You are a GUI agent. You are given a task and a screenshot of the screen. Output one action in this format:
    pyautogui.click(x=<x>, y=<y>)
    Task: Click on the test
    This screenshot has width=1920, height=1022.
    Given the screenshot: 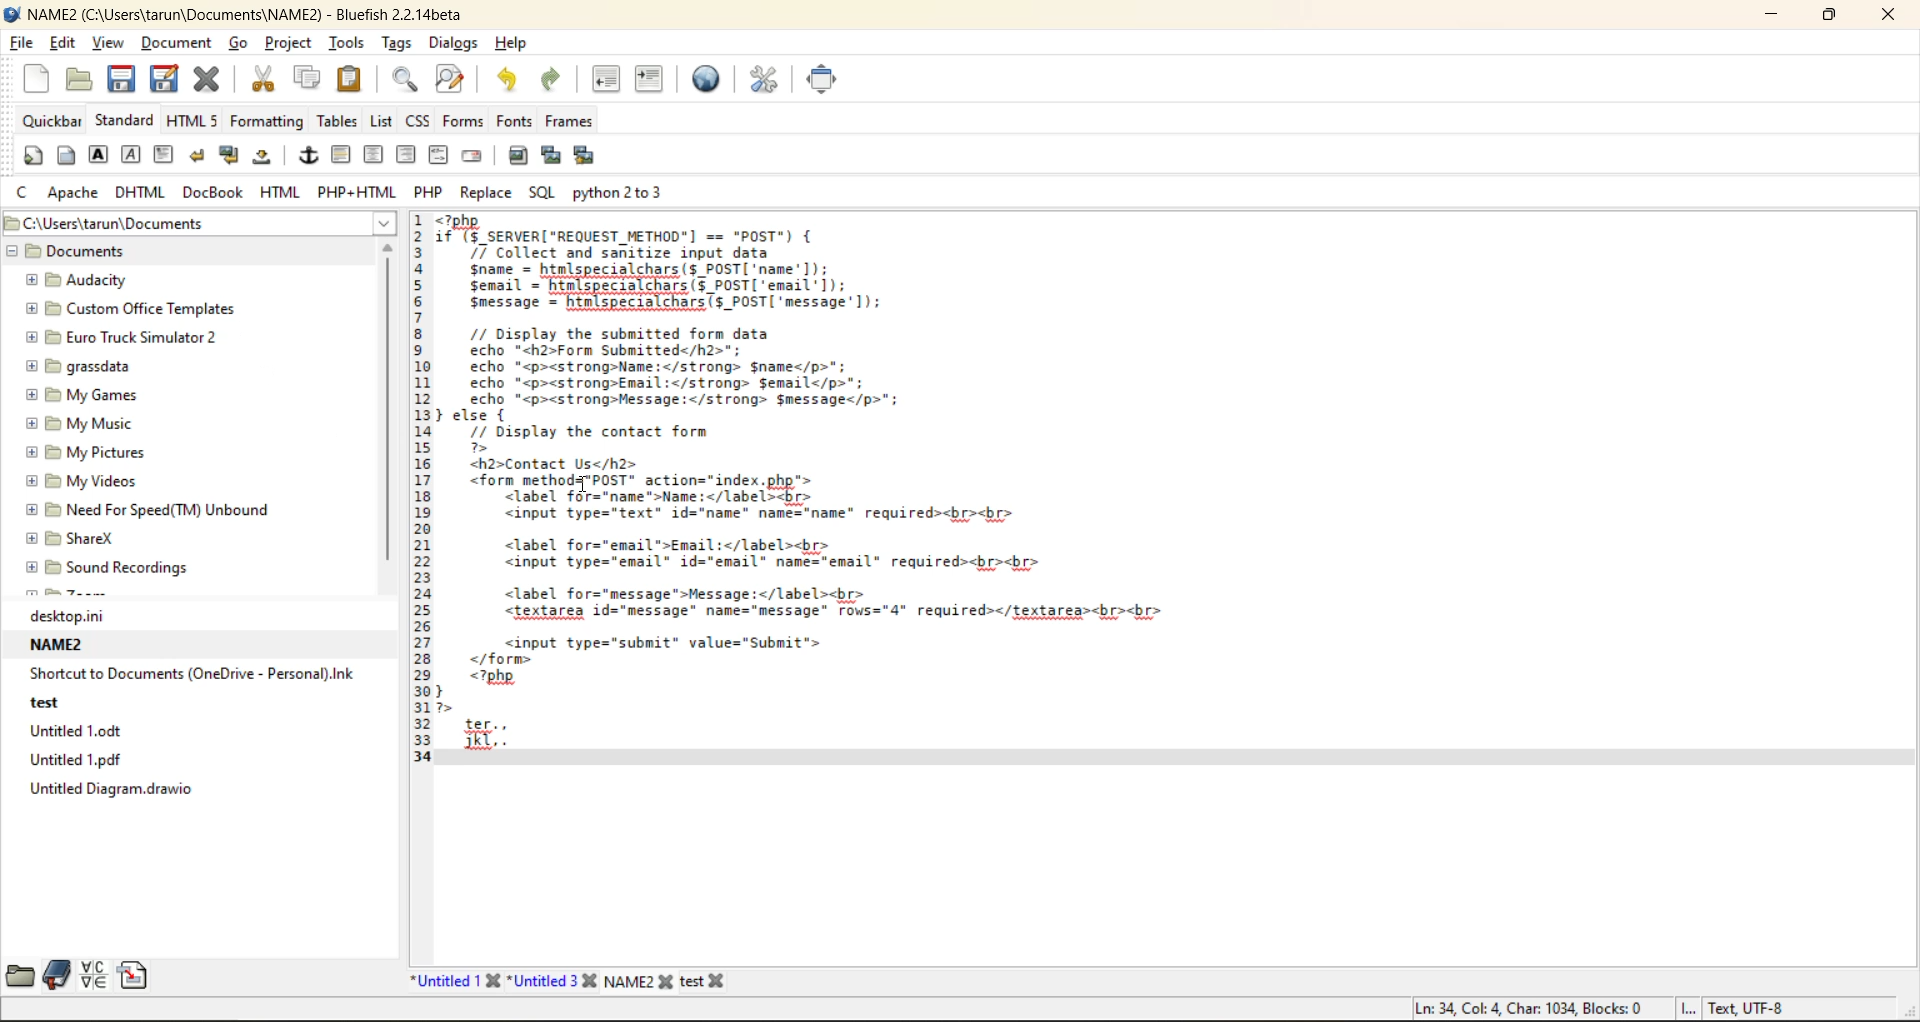 What is the action you would take?
    pyautogui.click(x=60, y=706)
    